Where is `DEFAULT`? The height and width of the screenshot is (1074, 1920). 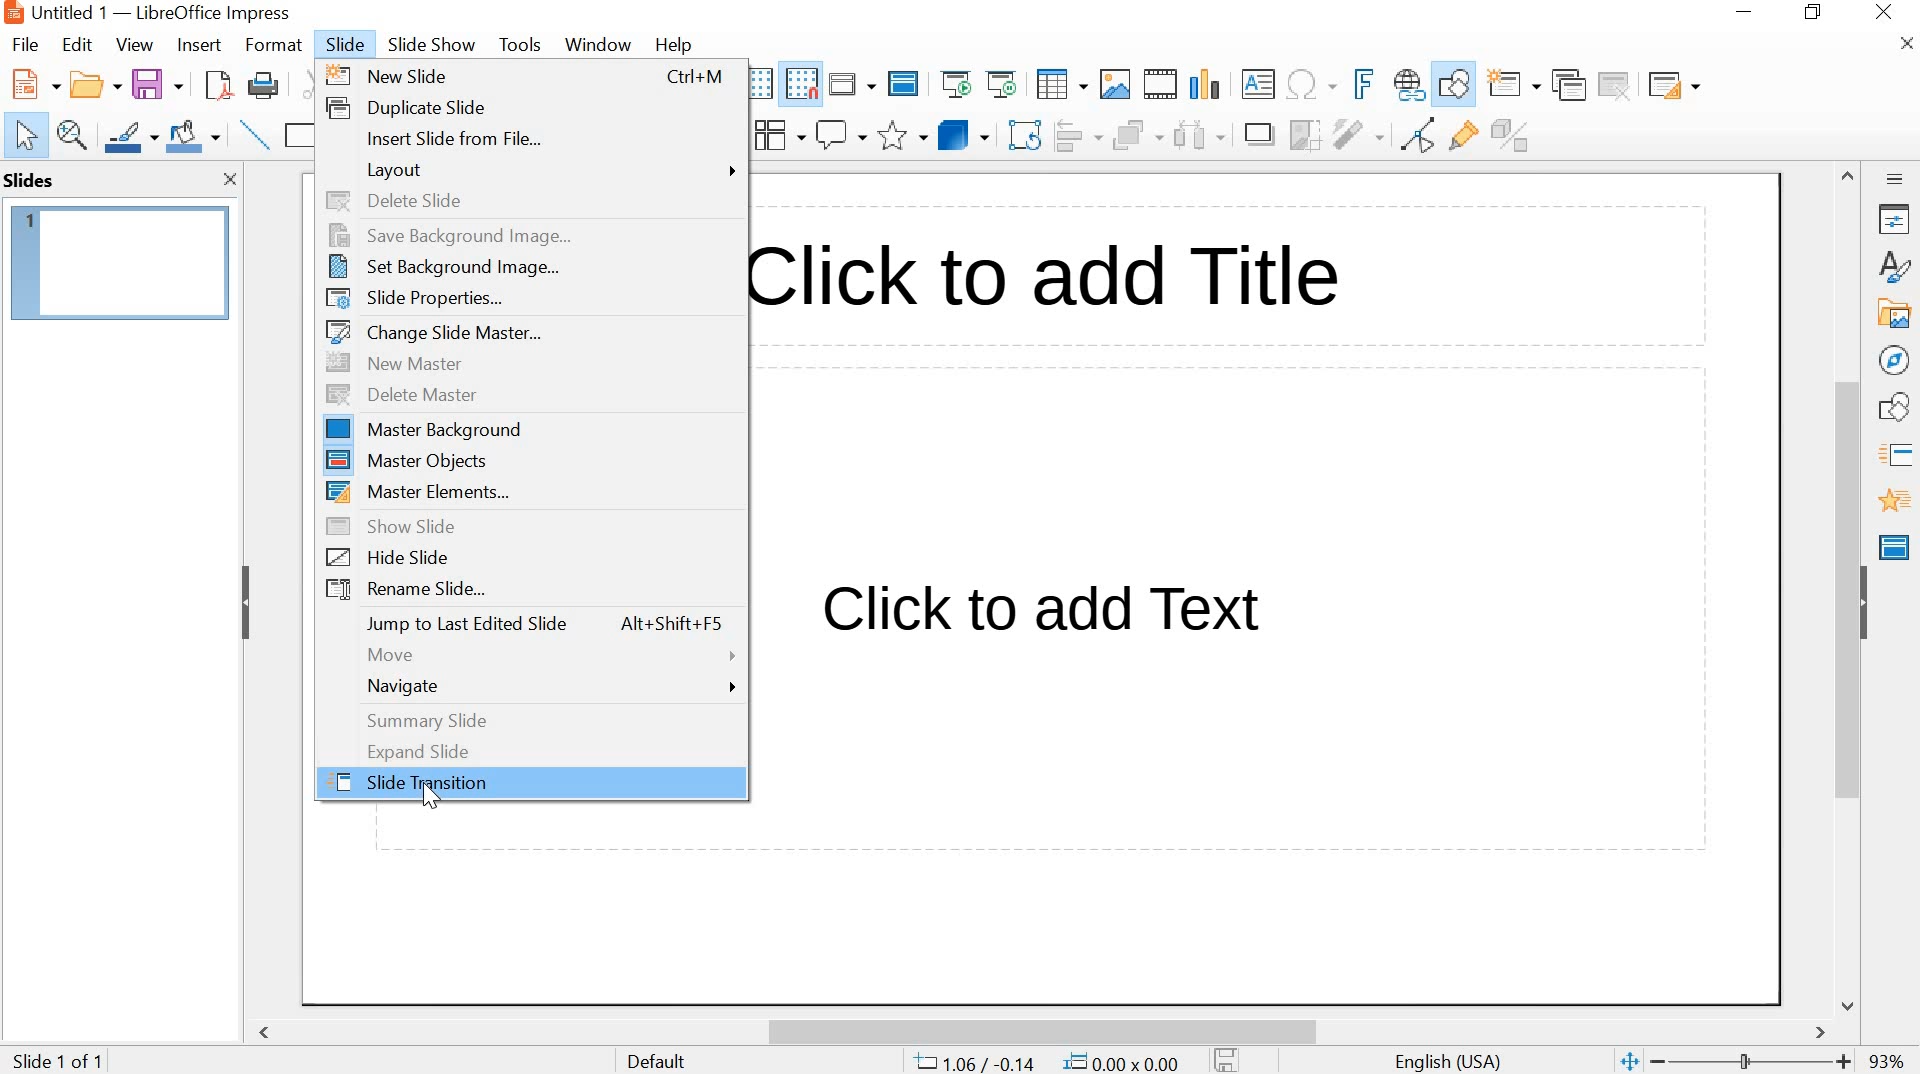 DEFAULT is located at coordinates (673, 1060).